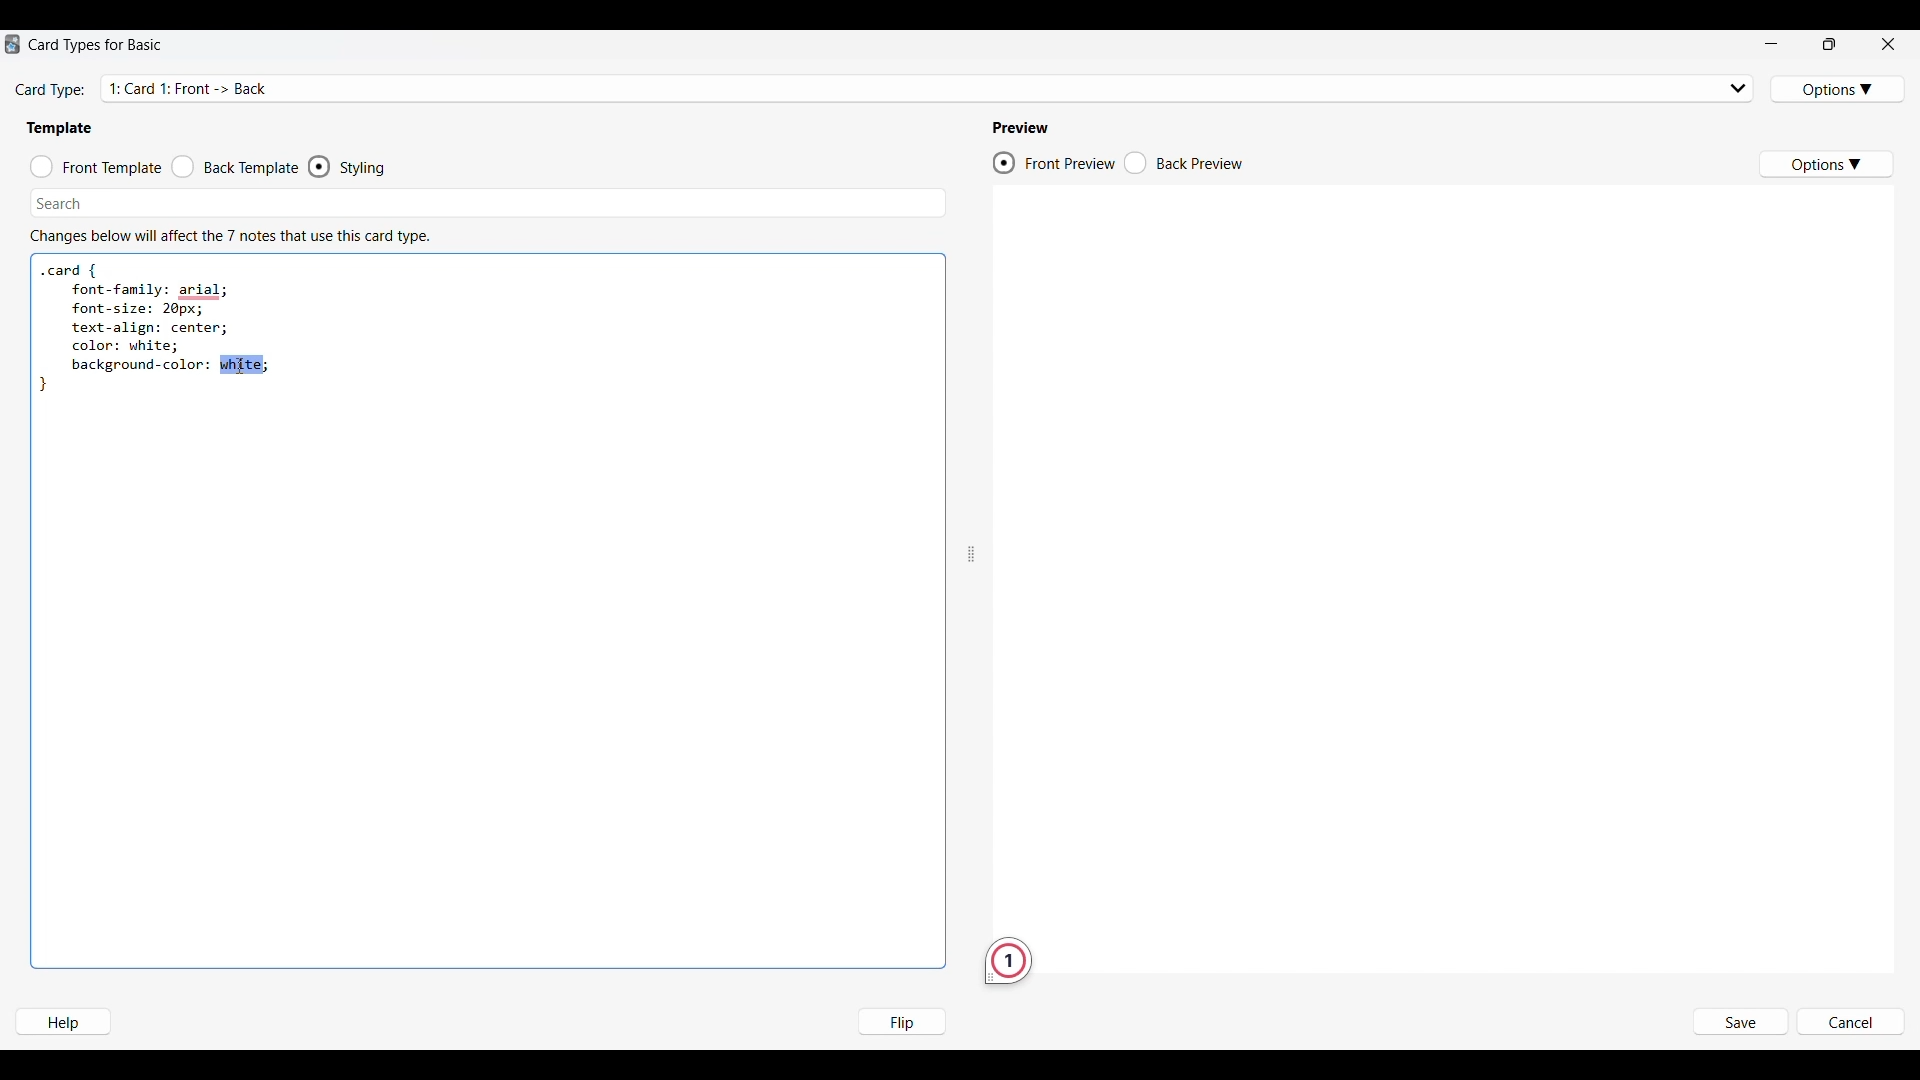 The image size is (1920, 1080). I want to click on Preview back of card, so click(1184, 163).